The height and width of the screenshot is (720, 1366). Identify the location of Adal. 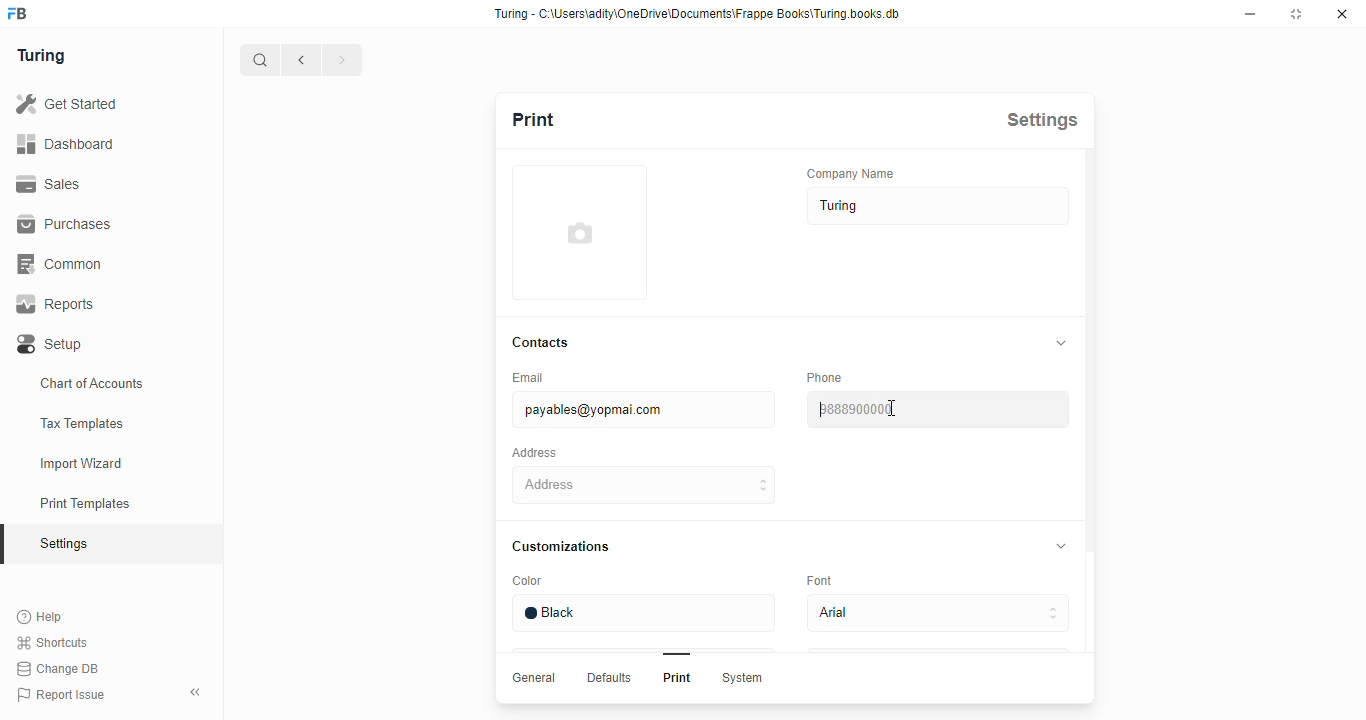
(941, 613).